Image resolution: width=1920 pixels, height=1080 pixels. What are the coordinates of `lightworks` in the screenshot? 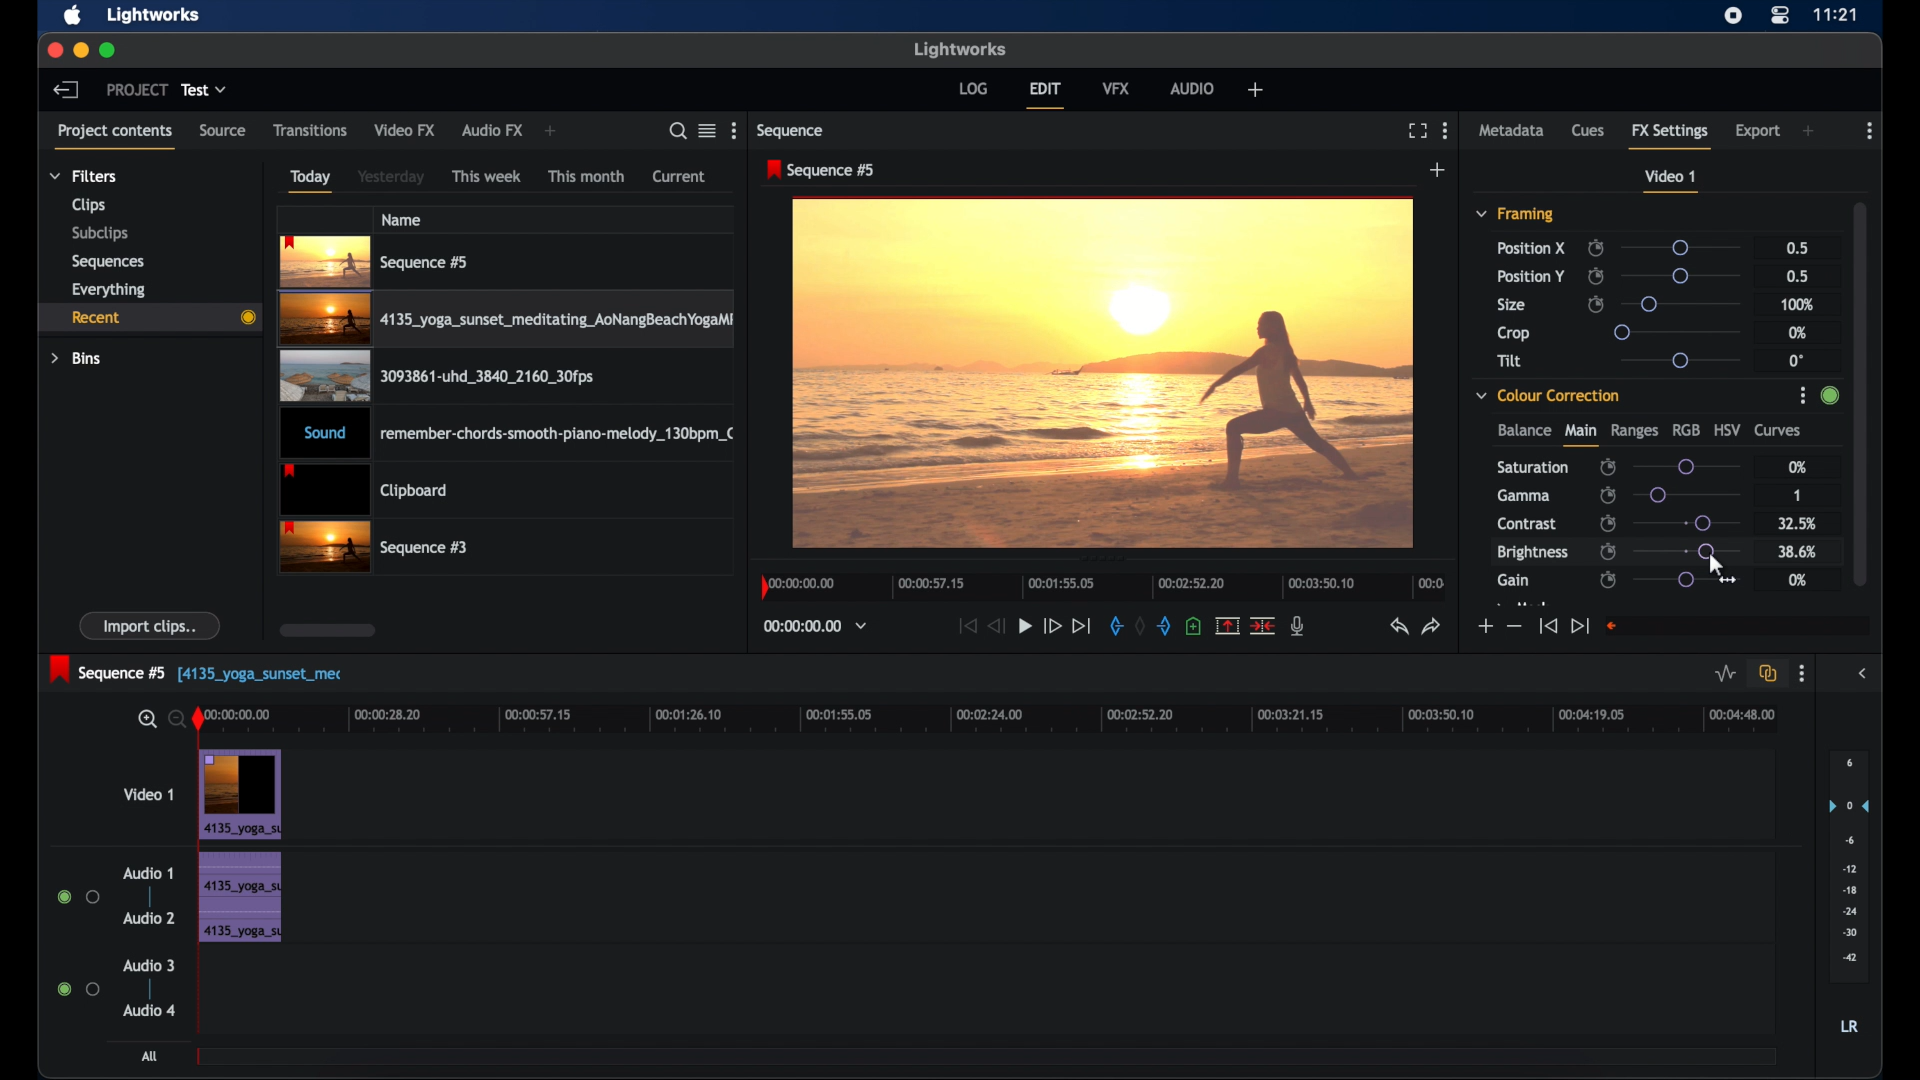 It's located at (154, 14).